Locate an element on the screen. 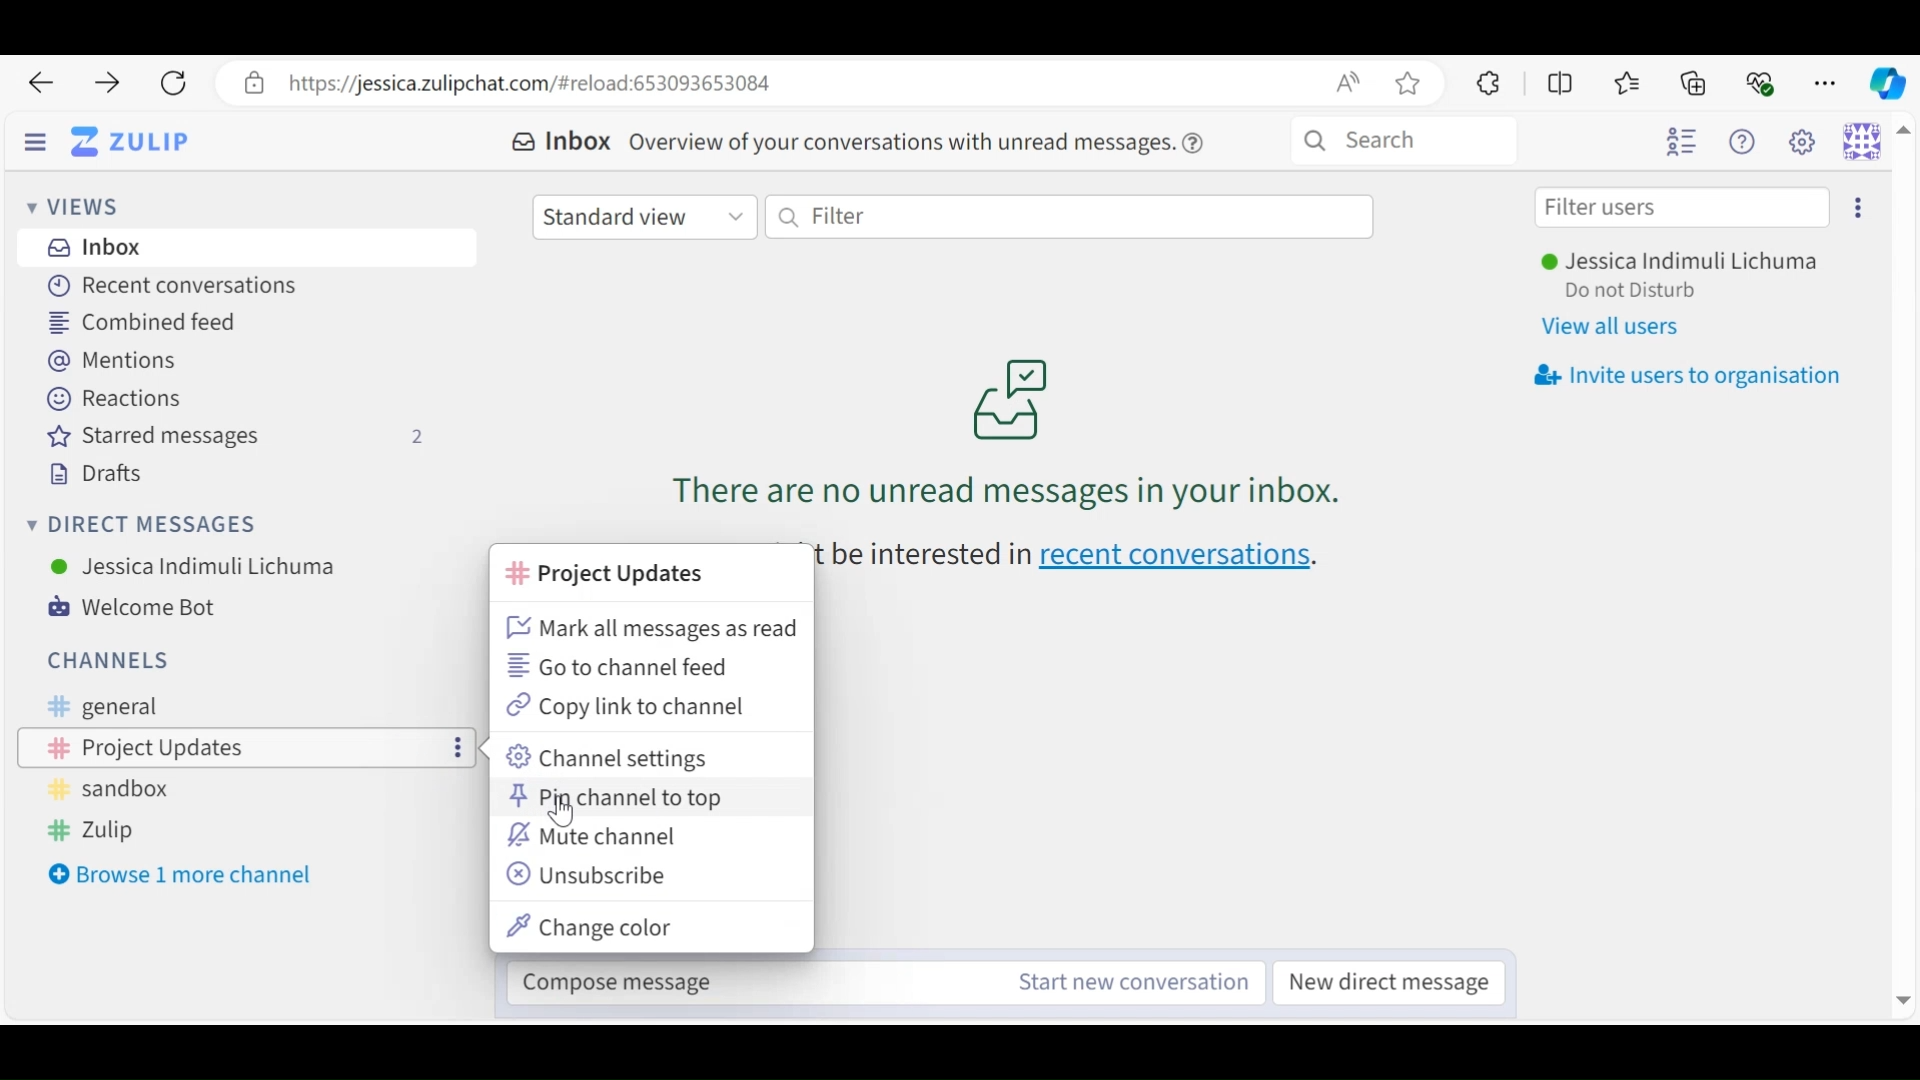 Image resolution: width=1920 pixels, height=1080 pixels. Favorites is located at coordinates (1628, 83).